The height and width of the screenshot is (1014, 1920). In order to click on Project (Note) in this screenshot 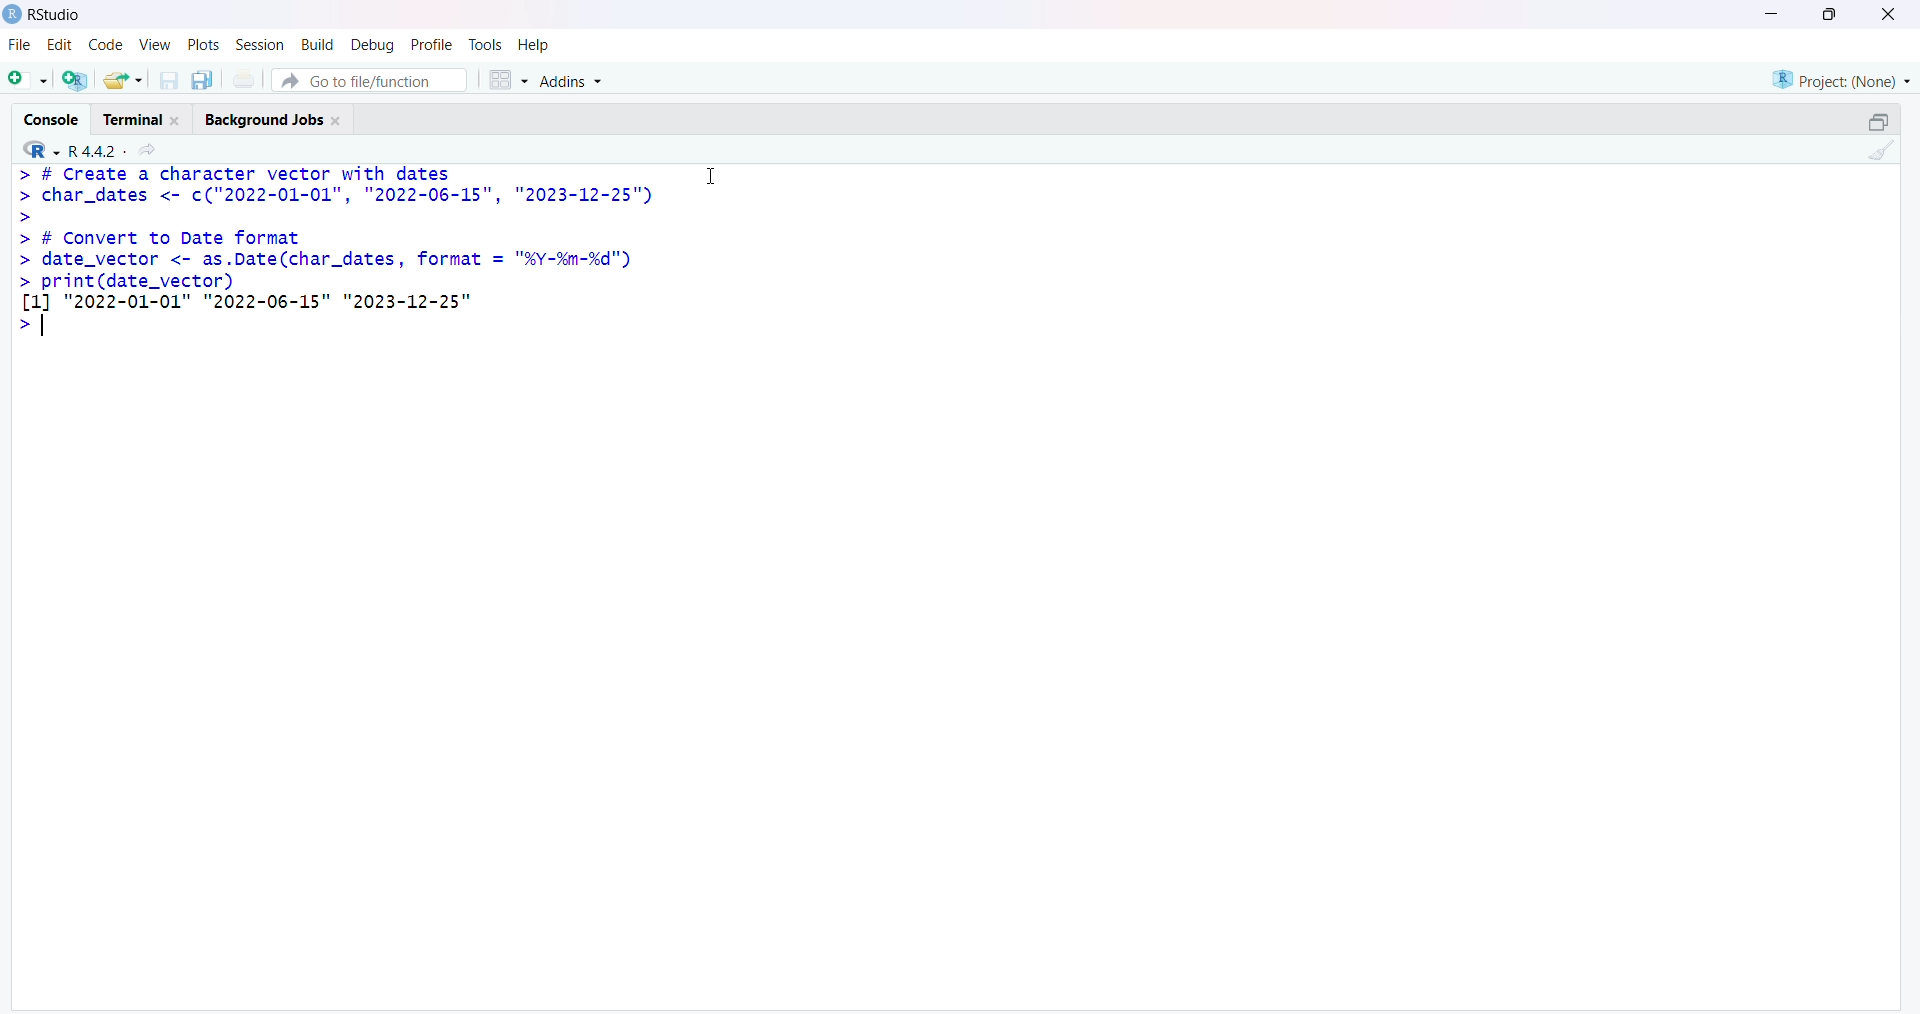, I will do `click(1837, 78)`.